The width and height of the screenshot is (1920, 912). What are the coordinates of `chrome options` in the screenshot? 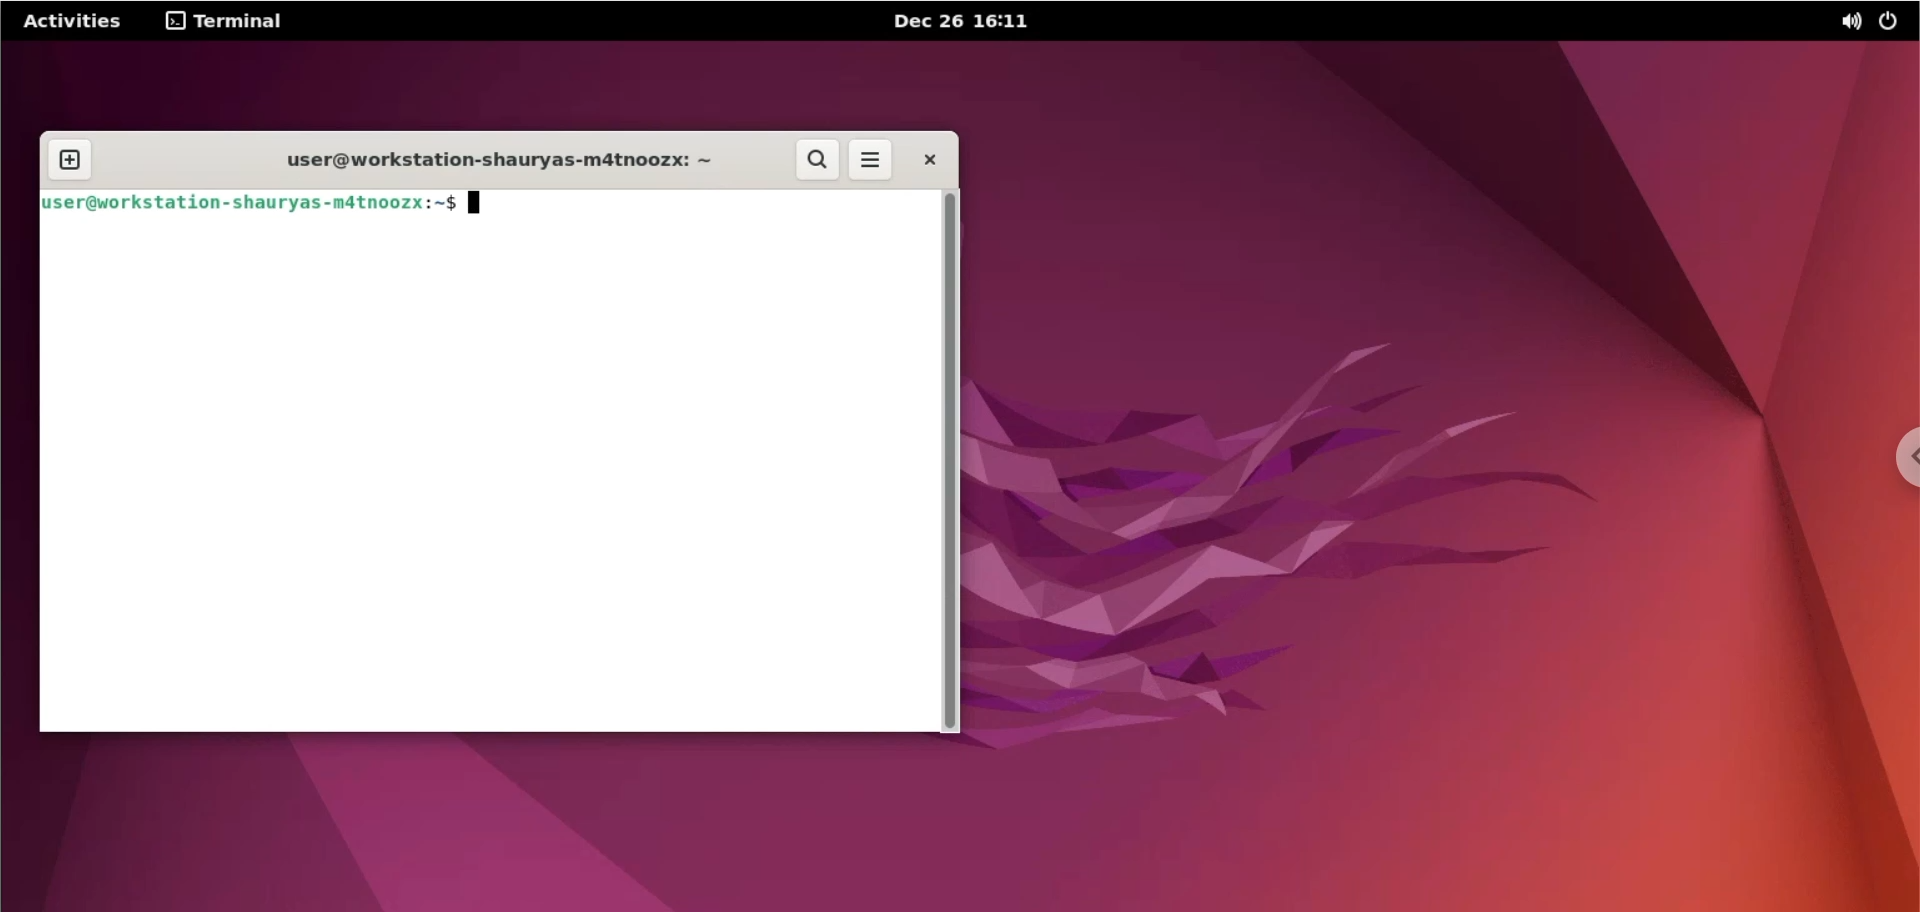 It's located at (1907, 453).